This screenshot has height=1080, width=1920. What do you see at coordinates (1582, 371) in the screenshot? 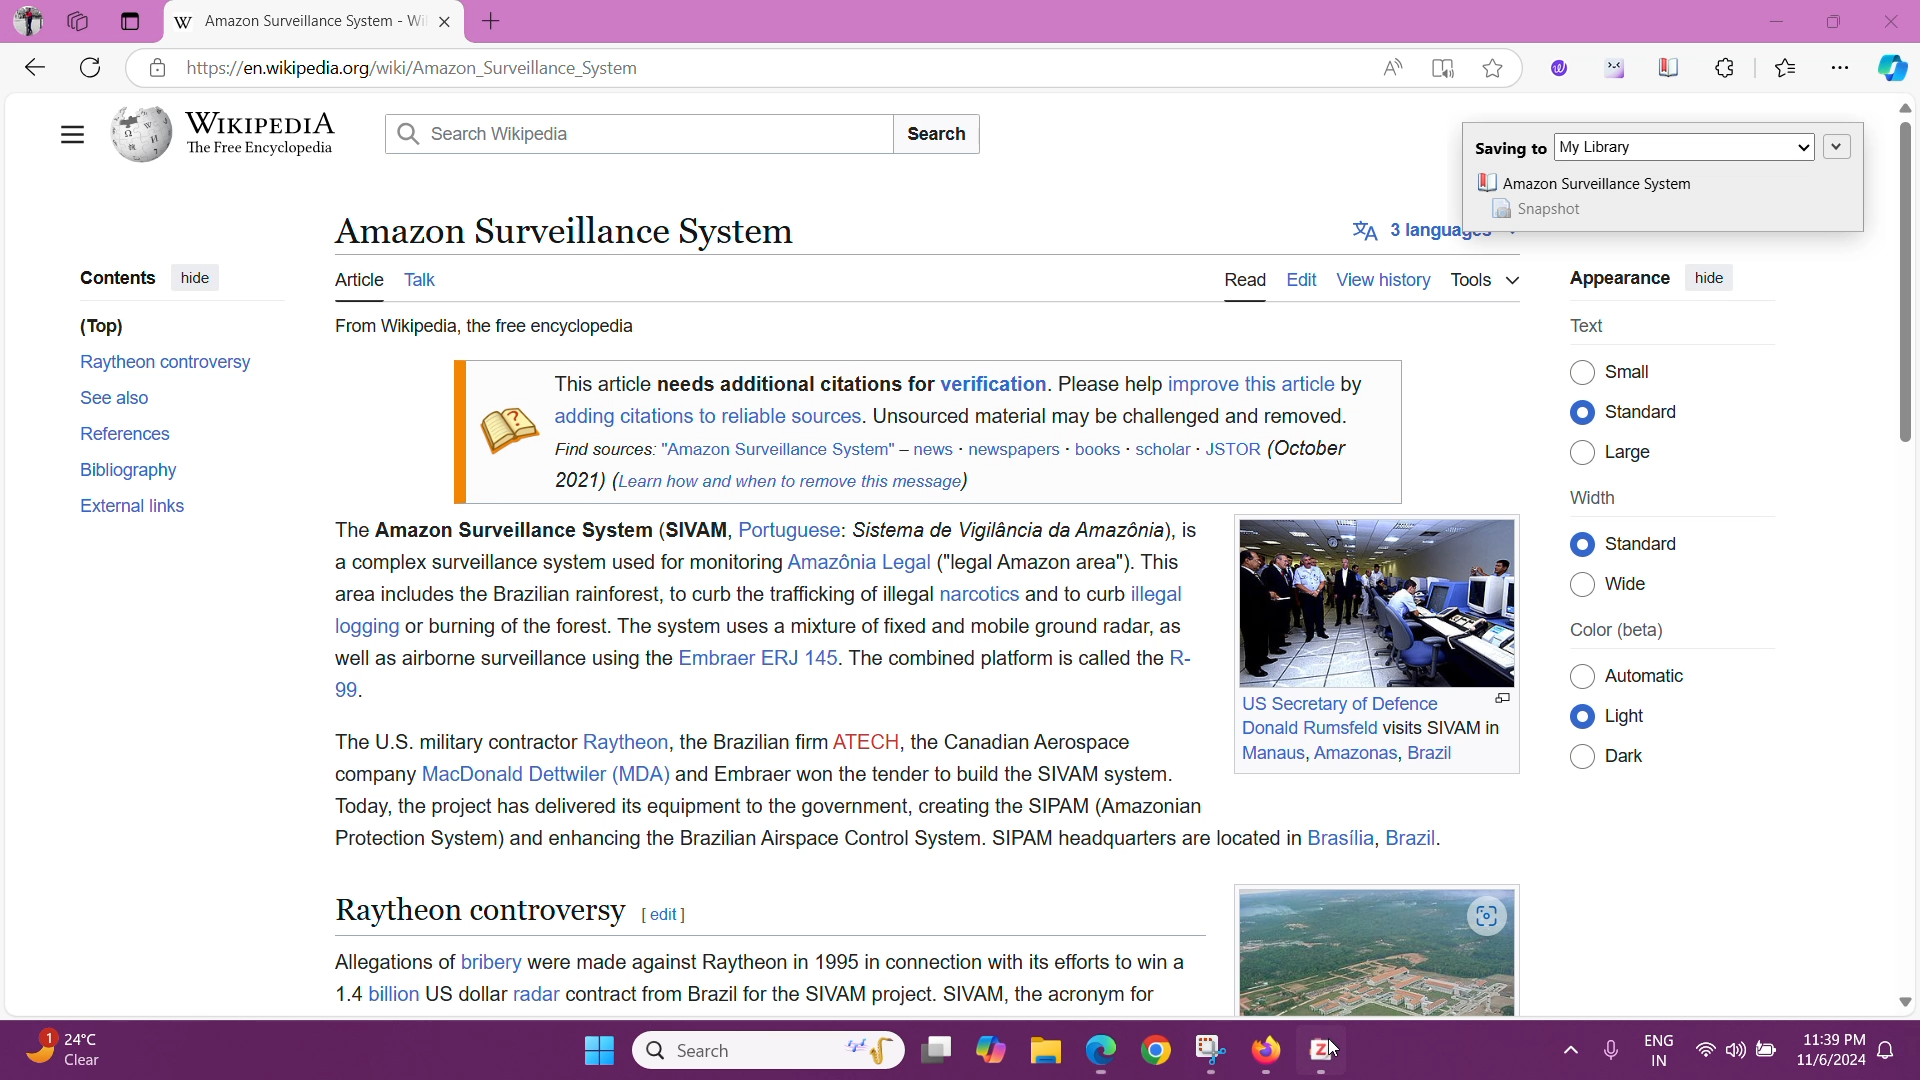
I see `Unselected` at bounding box center [1582, 371].